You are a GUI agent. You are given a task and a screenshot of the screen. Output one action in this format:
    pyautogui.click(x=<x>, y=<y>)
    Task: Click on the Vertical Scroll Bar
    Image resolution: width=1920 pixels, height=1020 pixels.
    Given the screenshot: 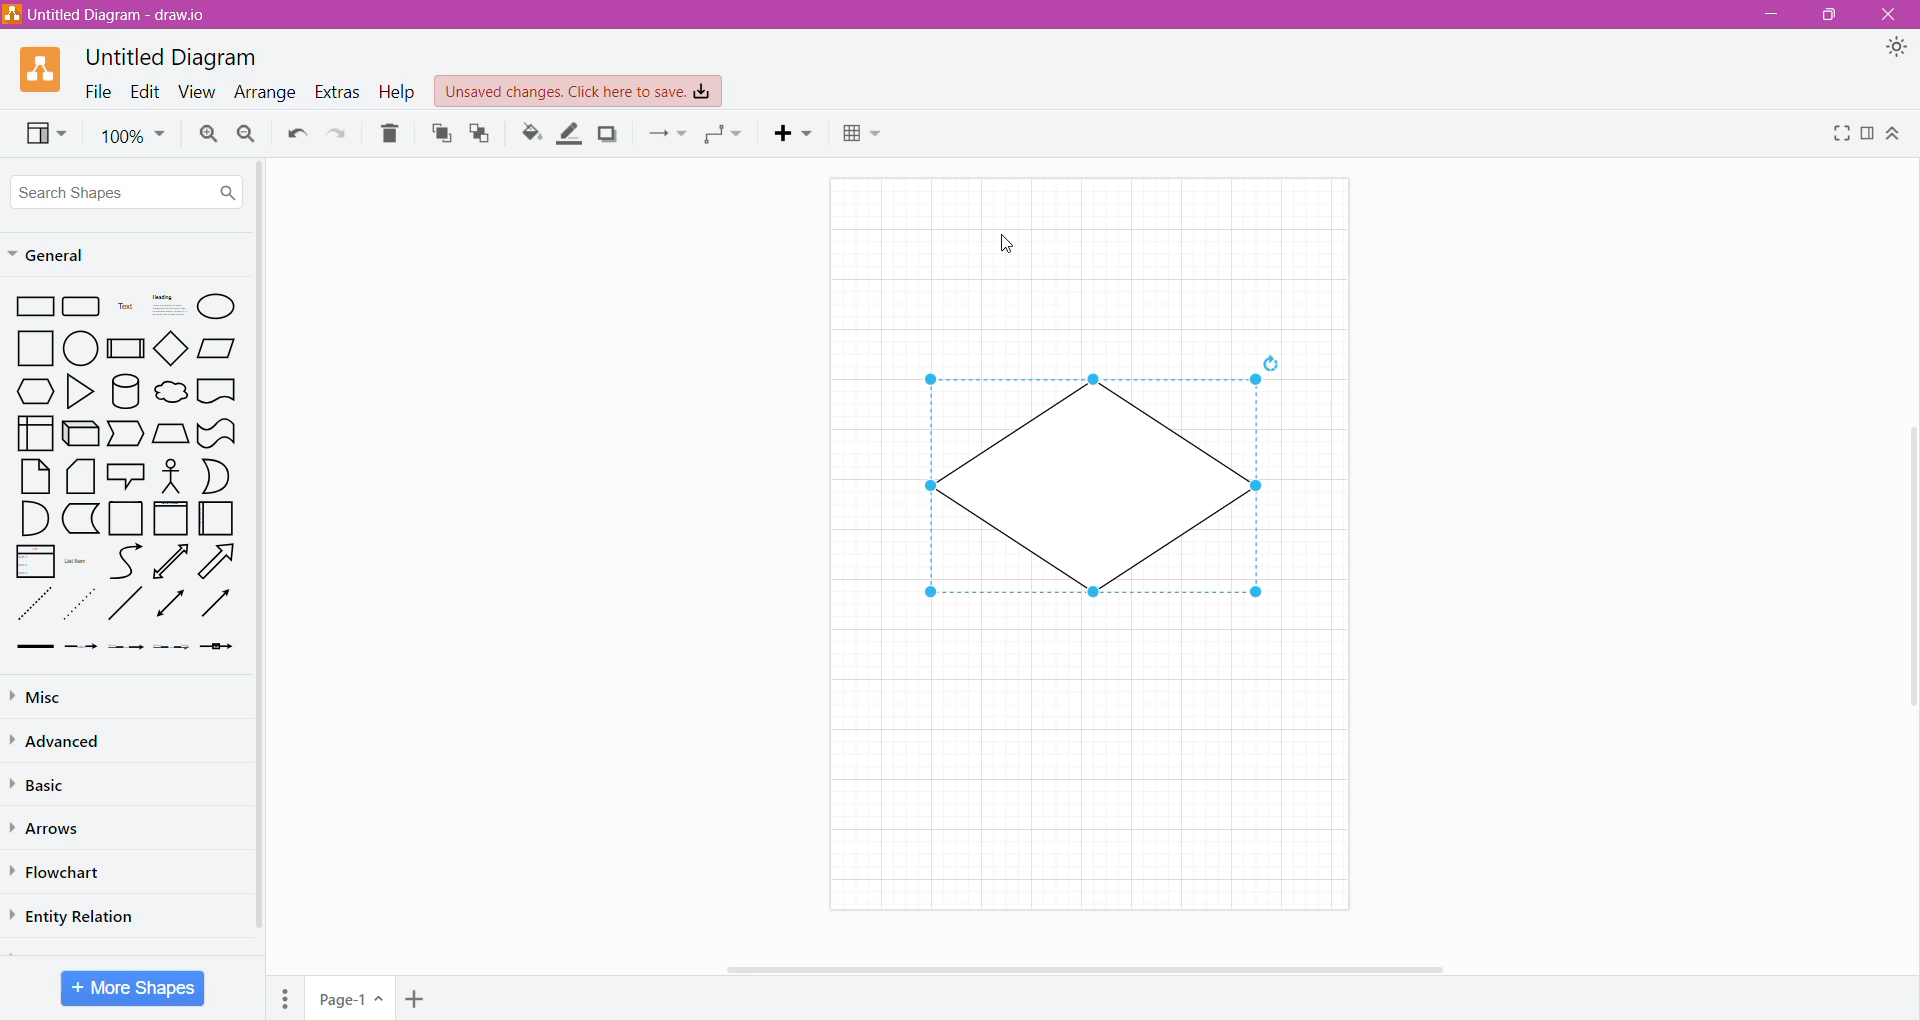 What is the action you would take?
    pyautogui.click(x=1907, y=558)
    